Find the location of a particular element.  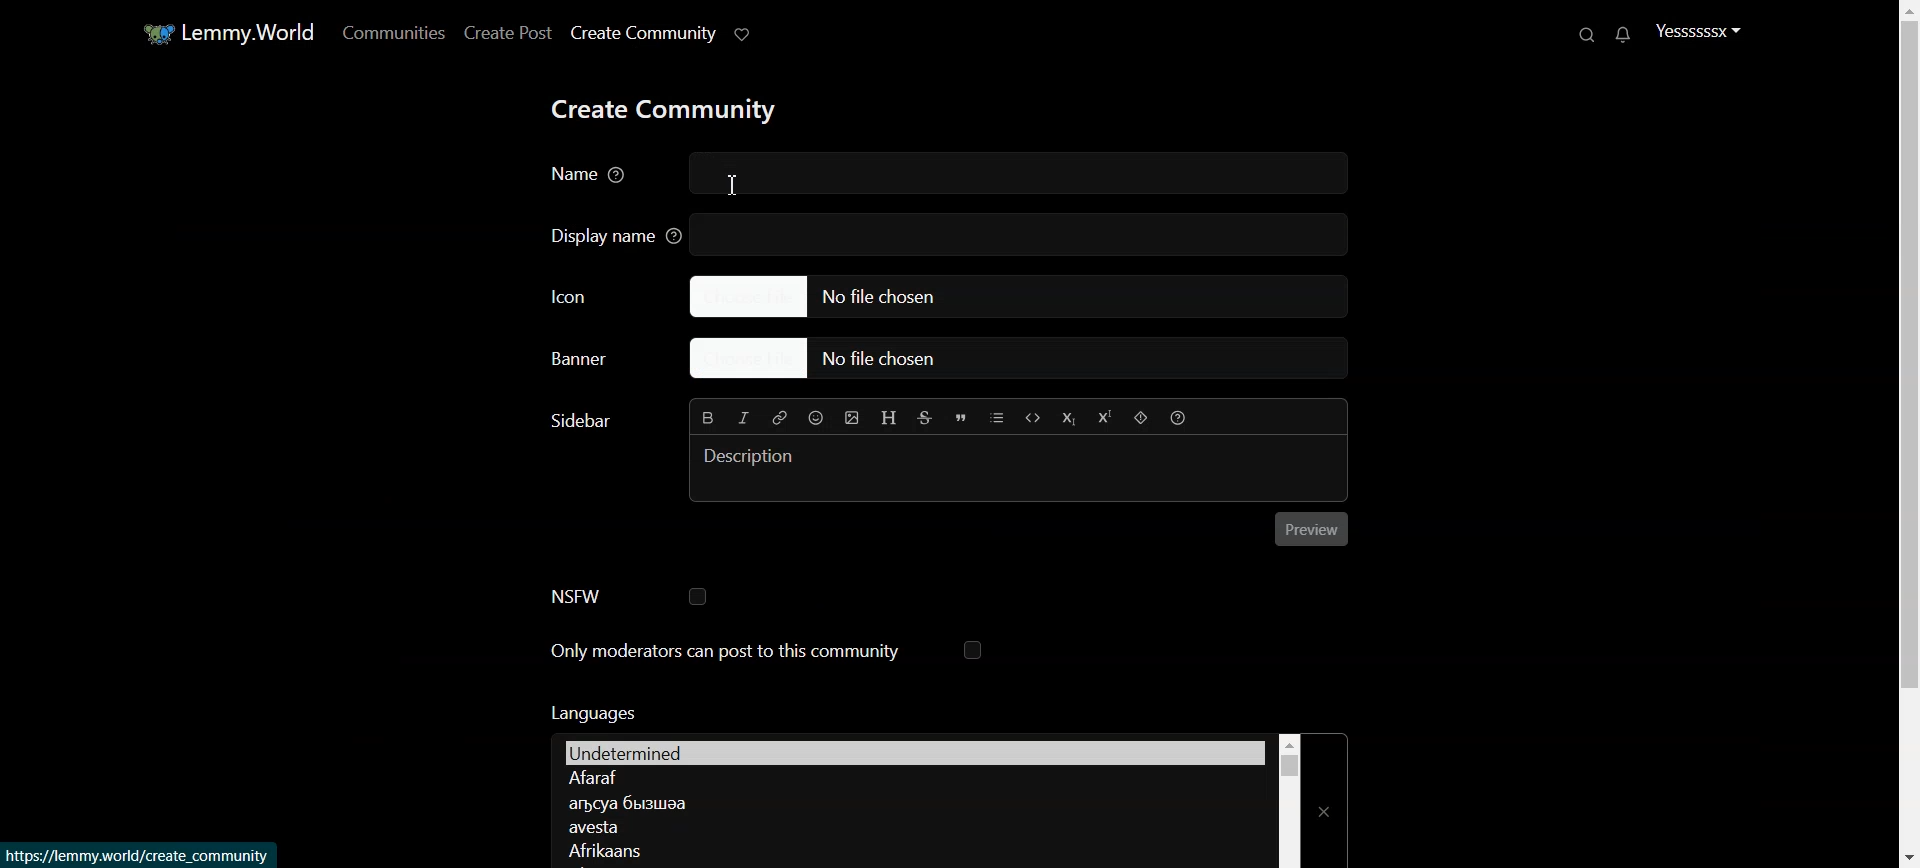

Search is located at coordinates (1589, 34).